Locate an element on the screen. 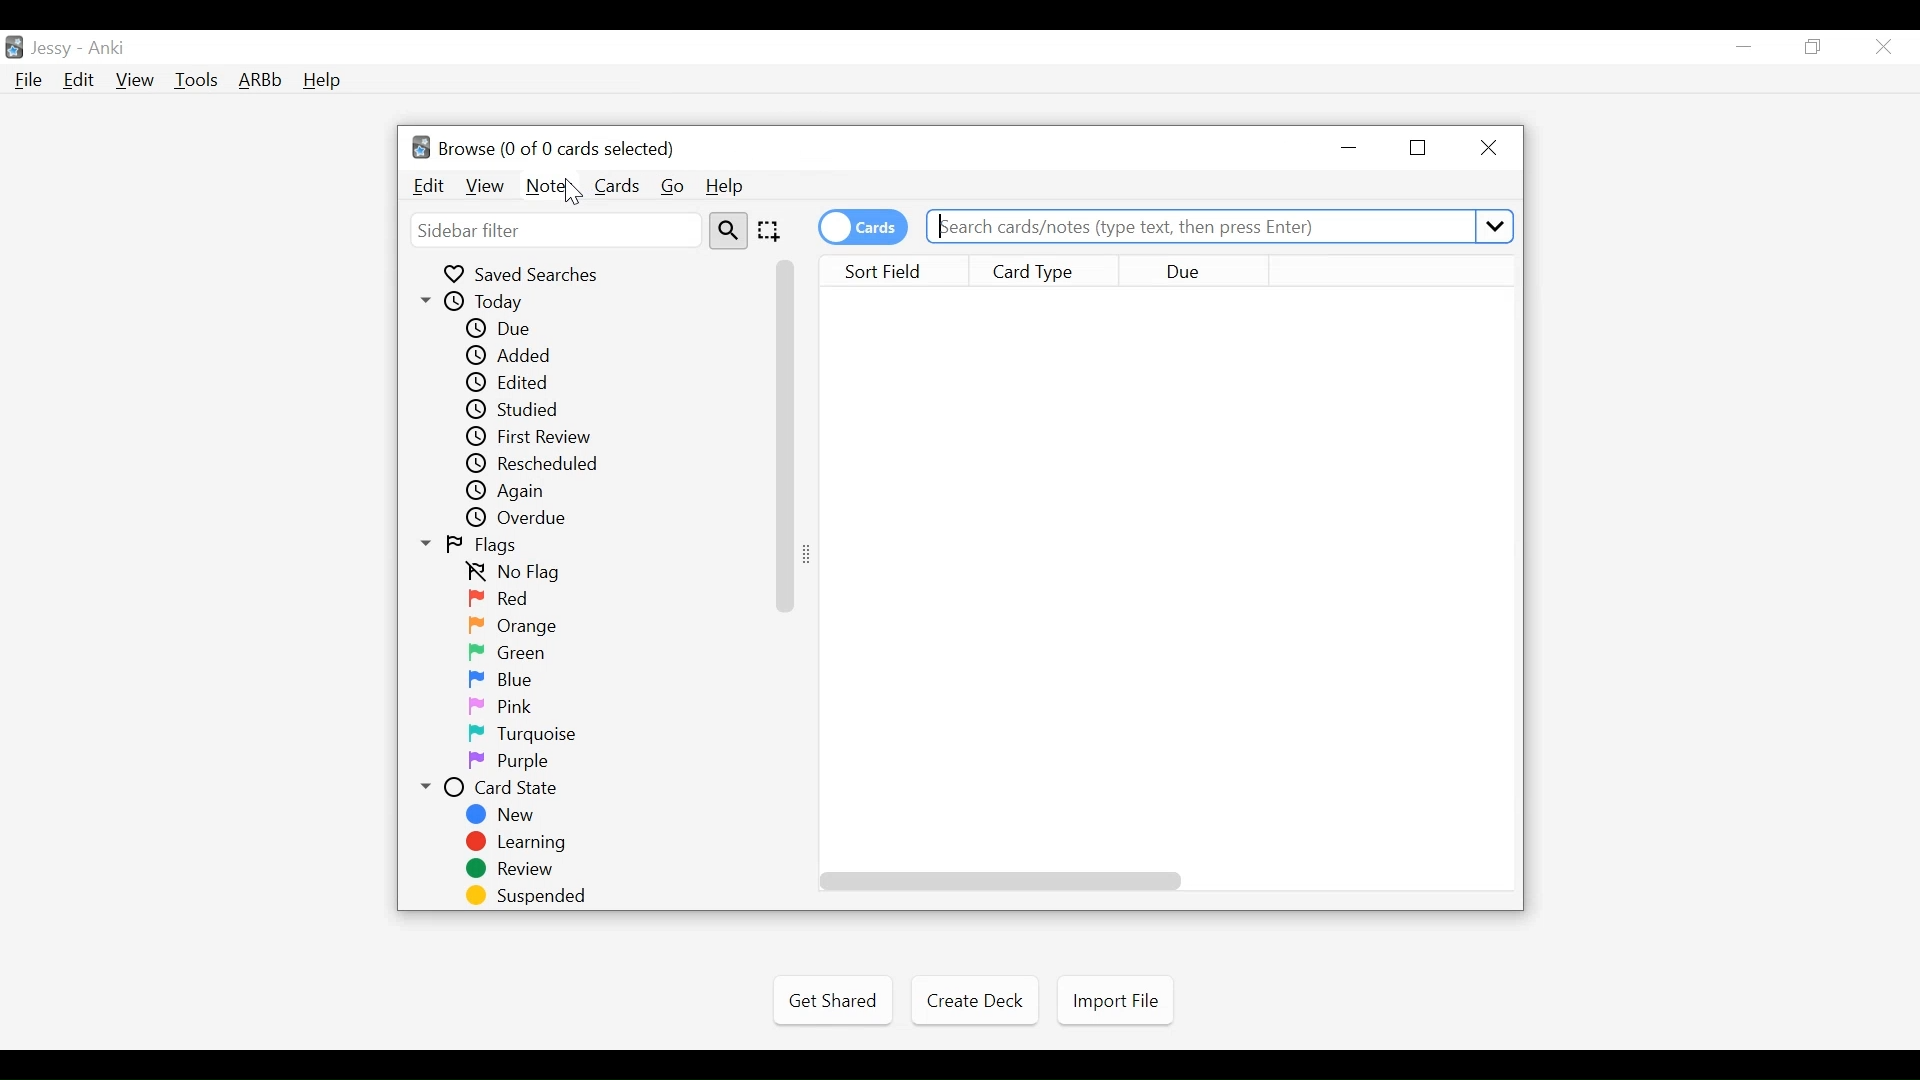 The width and height of the screenshot is (1920, 1080). Studied is located at coordinates (514, 409).